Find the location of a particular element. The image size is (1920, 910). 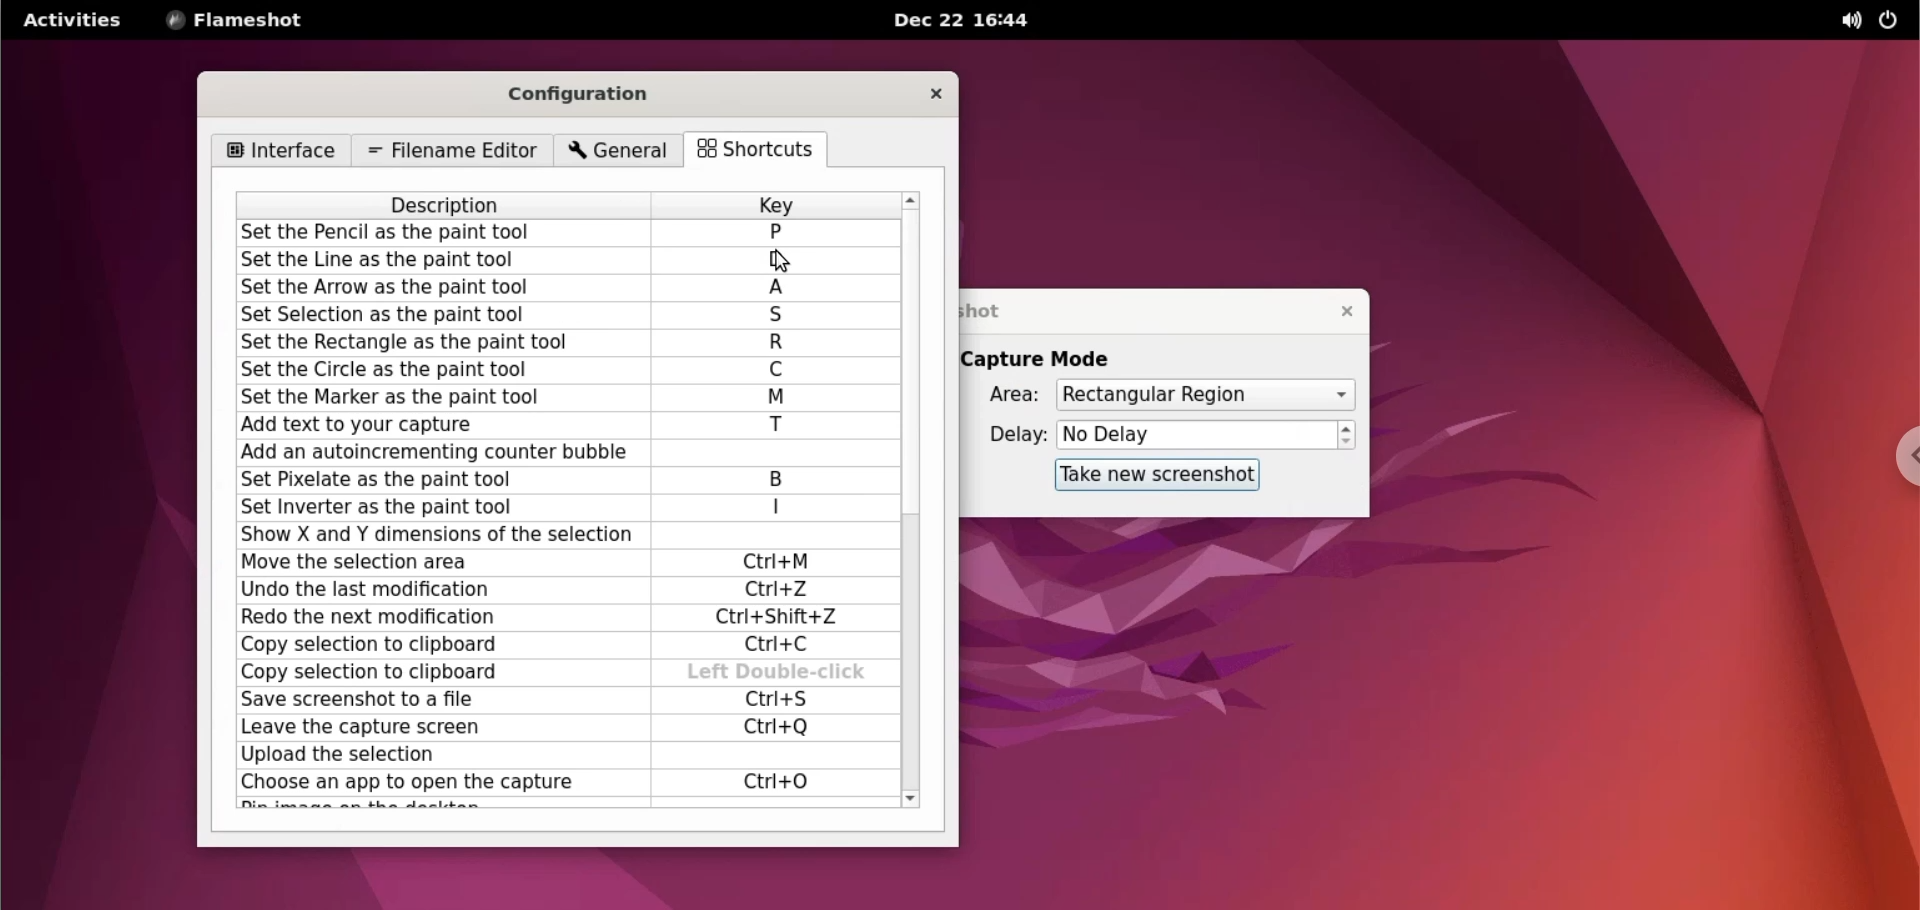

scrollbar is located at coordinates (914, 497).